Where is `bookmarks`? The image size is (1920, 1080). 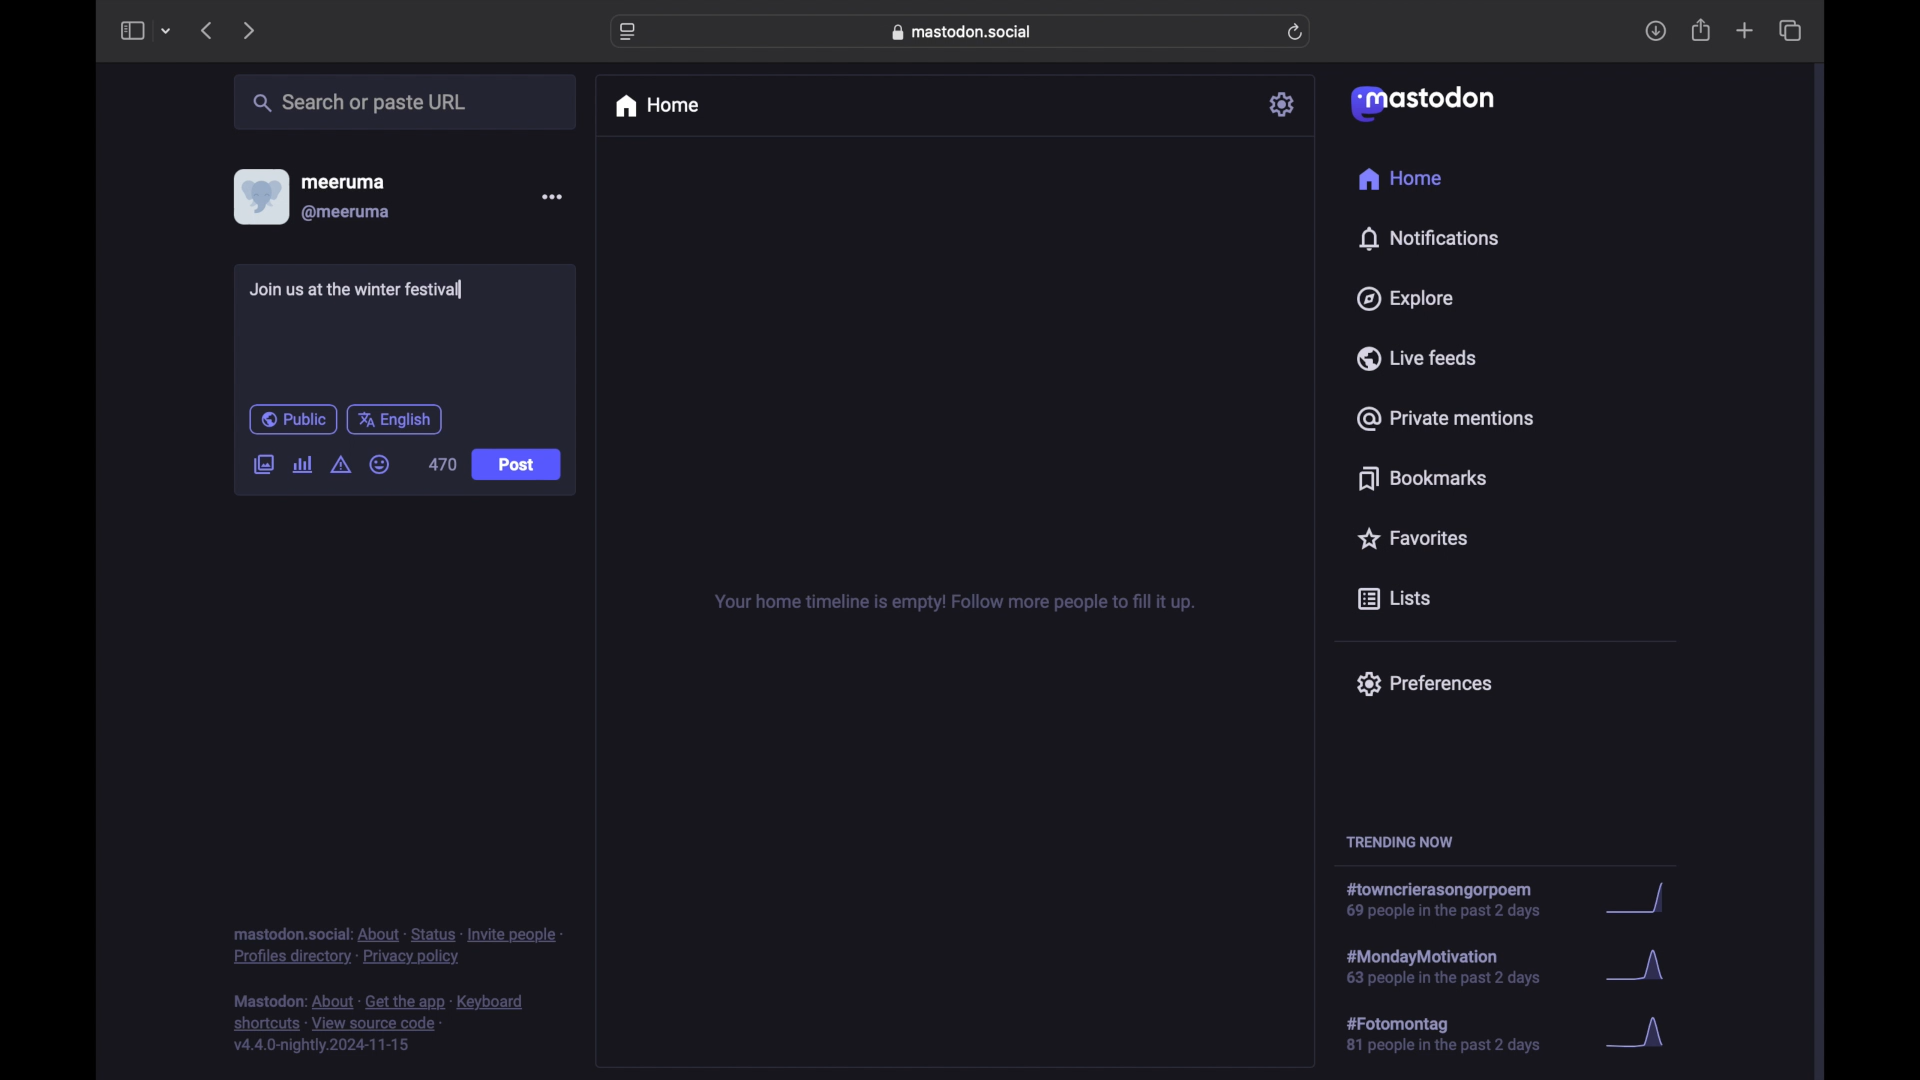 bookmarks is located at coordinates (1422, 478).